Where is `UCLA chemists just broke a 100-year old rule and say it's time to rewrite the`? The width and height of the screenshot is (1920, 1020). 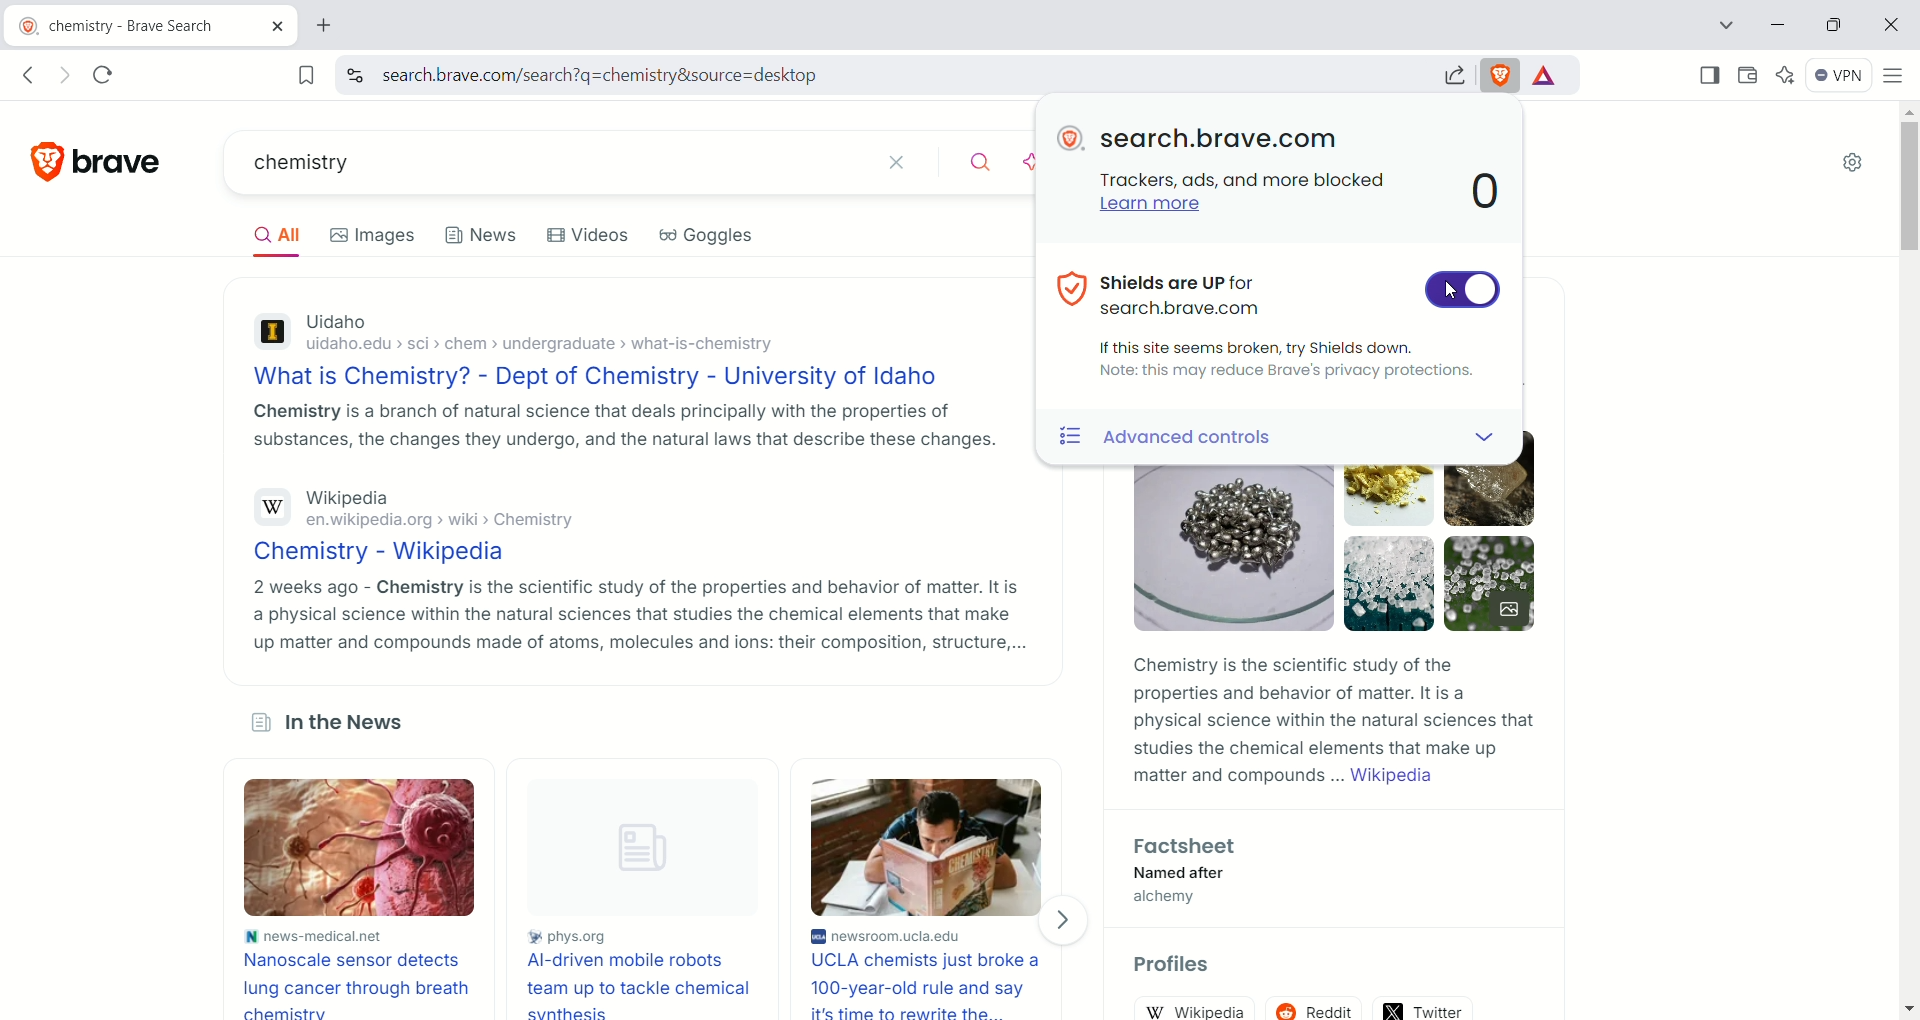
UCLA chemists just broke a 100-year old rule and say it's time to rewrite the is located at coordinates (932, 986).